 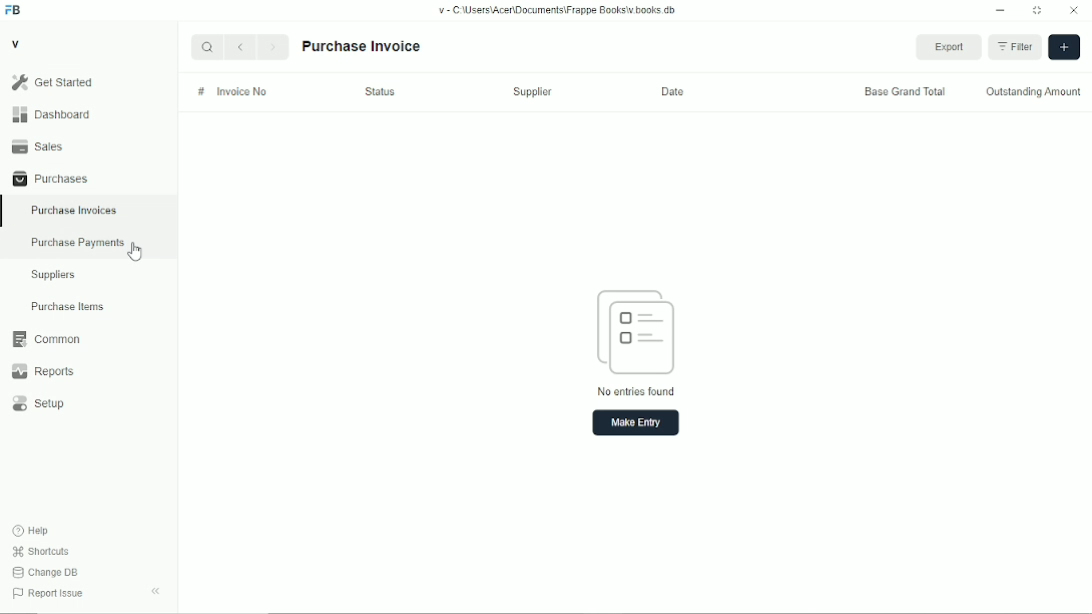 I want to click on Previous, so click(x=240, y=47).